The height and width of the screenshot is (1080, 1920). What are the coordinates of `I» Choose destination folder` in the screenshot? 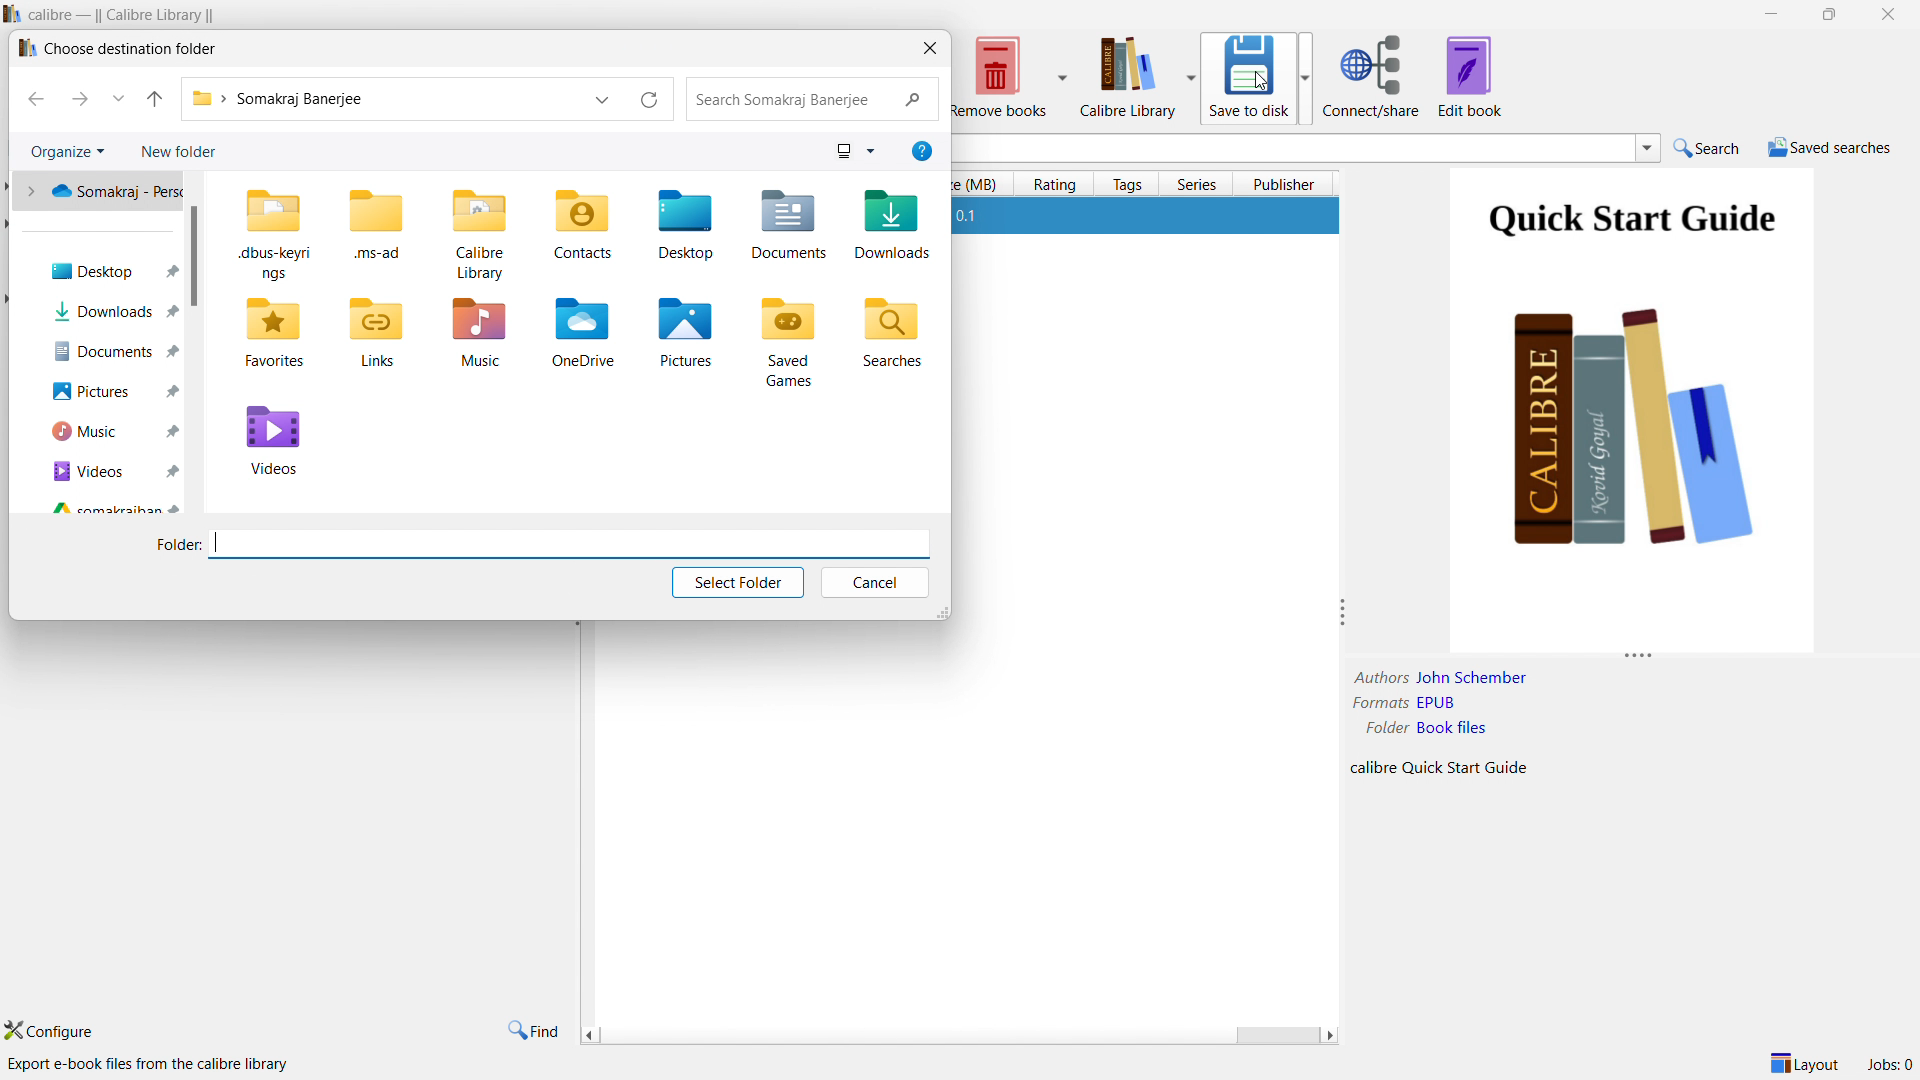 It's located at (118, 48).